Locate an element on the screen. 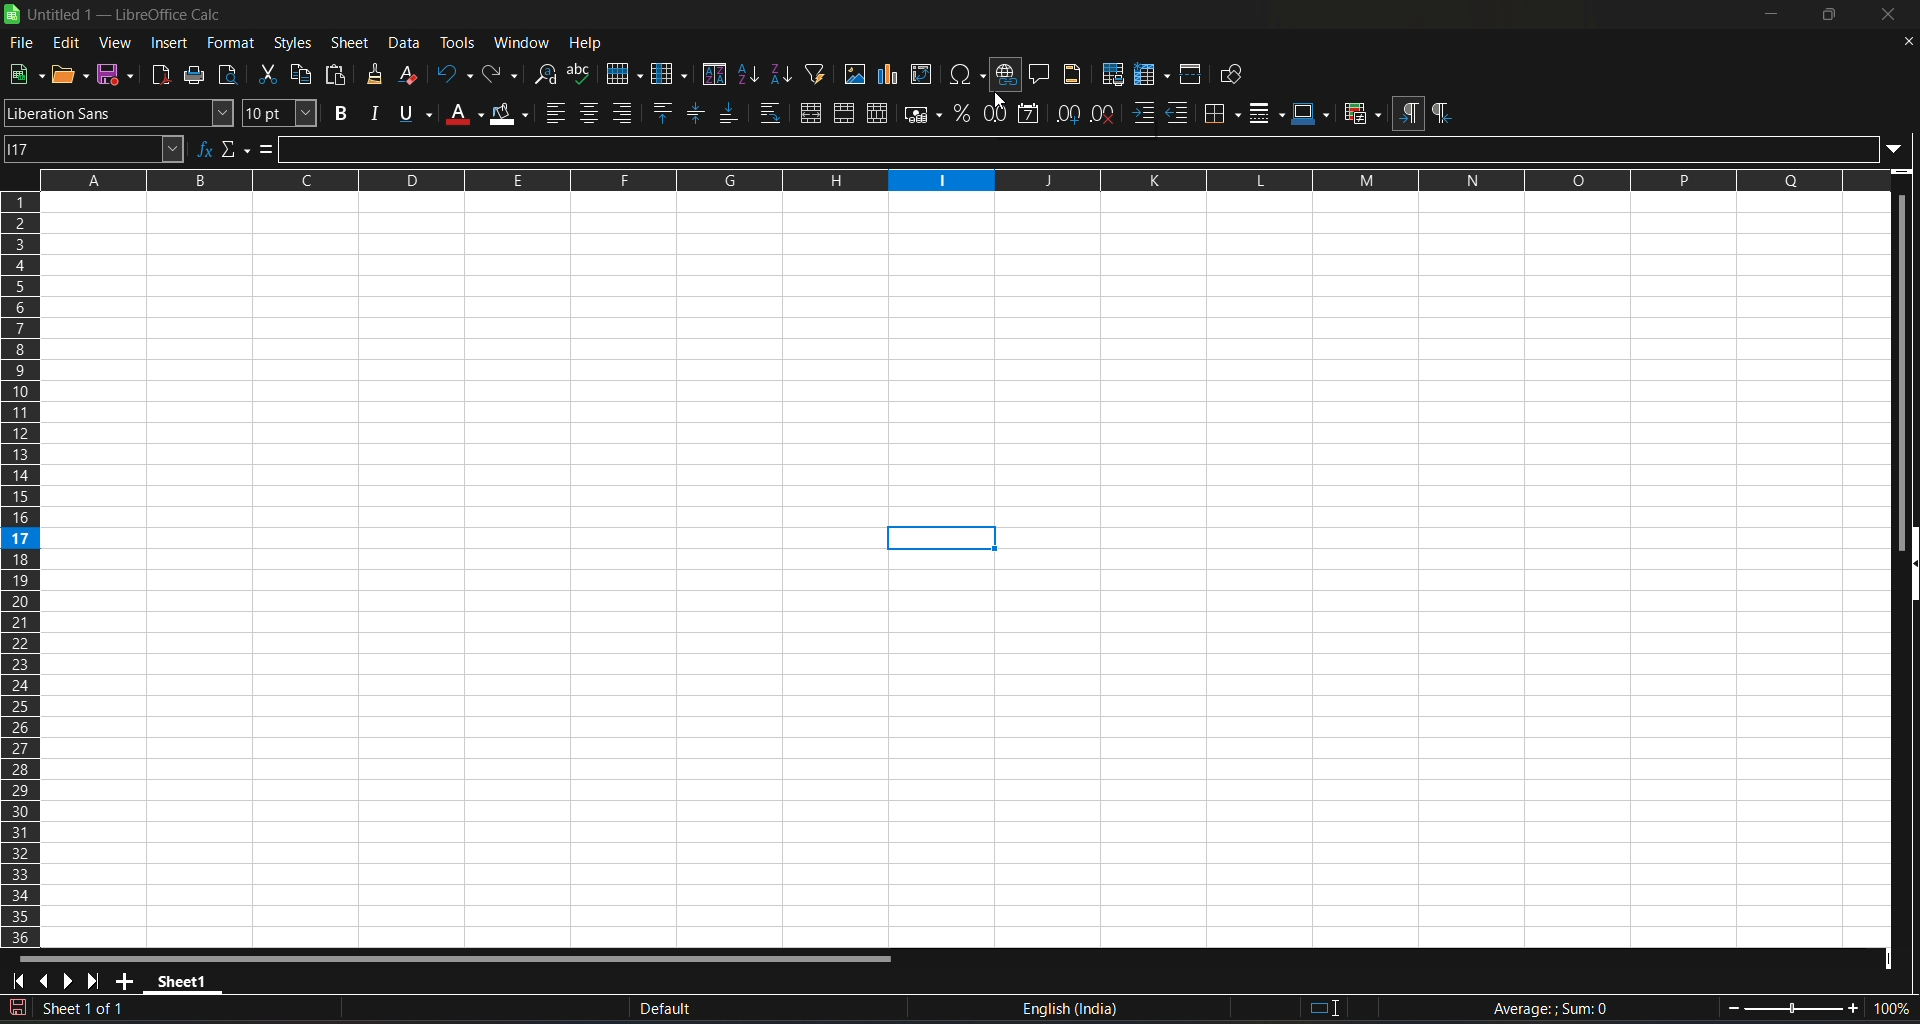 This screenshot has height=1024, width=1920. scroll to previous sheet is located at coordinates (44, 981).